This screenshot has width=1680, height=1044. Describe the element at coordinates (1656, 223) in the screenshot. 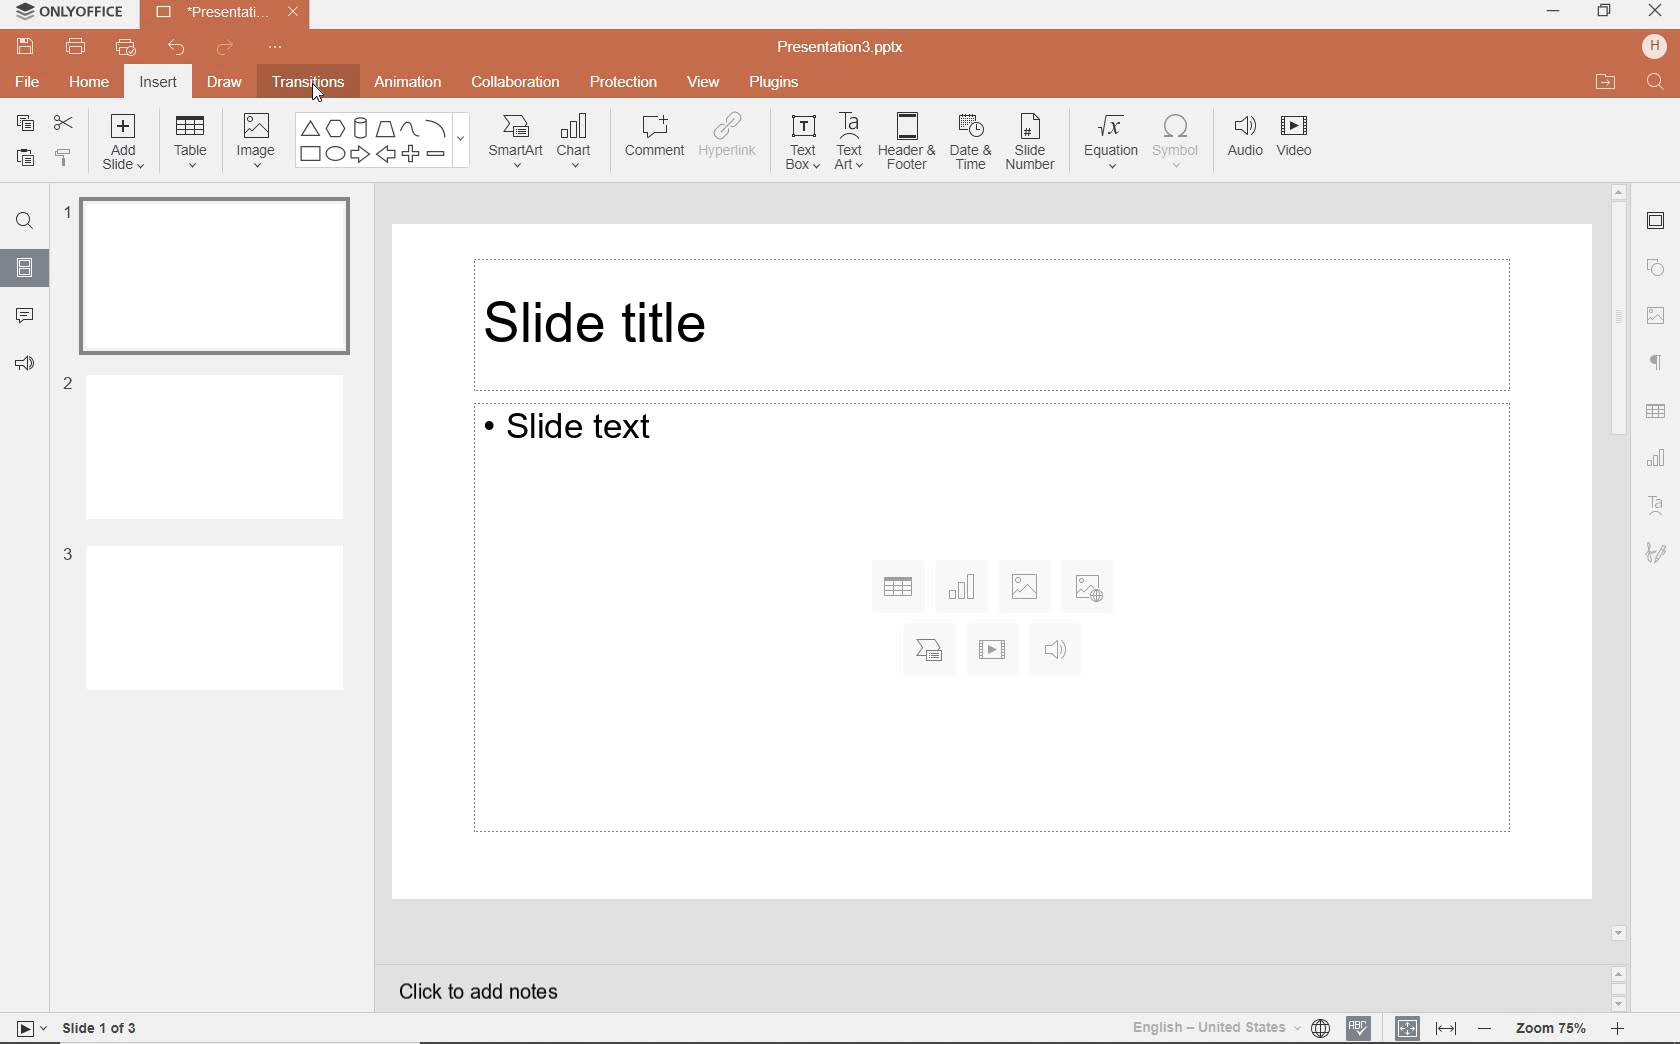

I see `slide settings` at that location.